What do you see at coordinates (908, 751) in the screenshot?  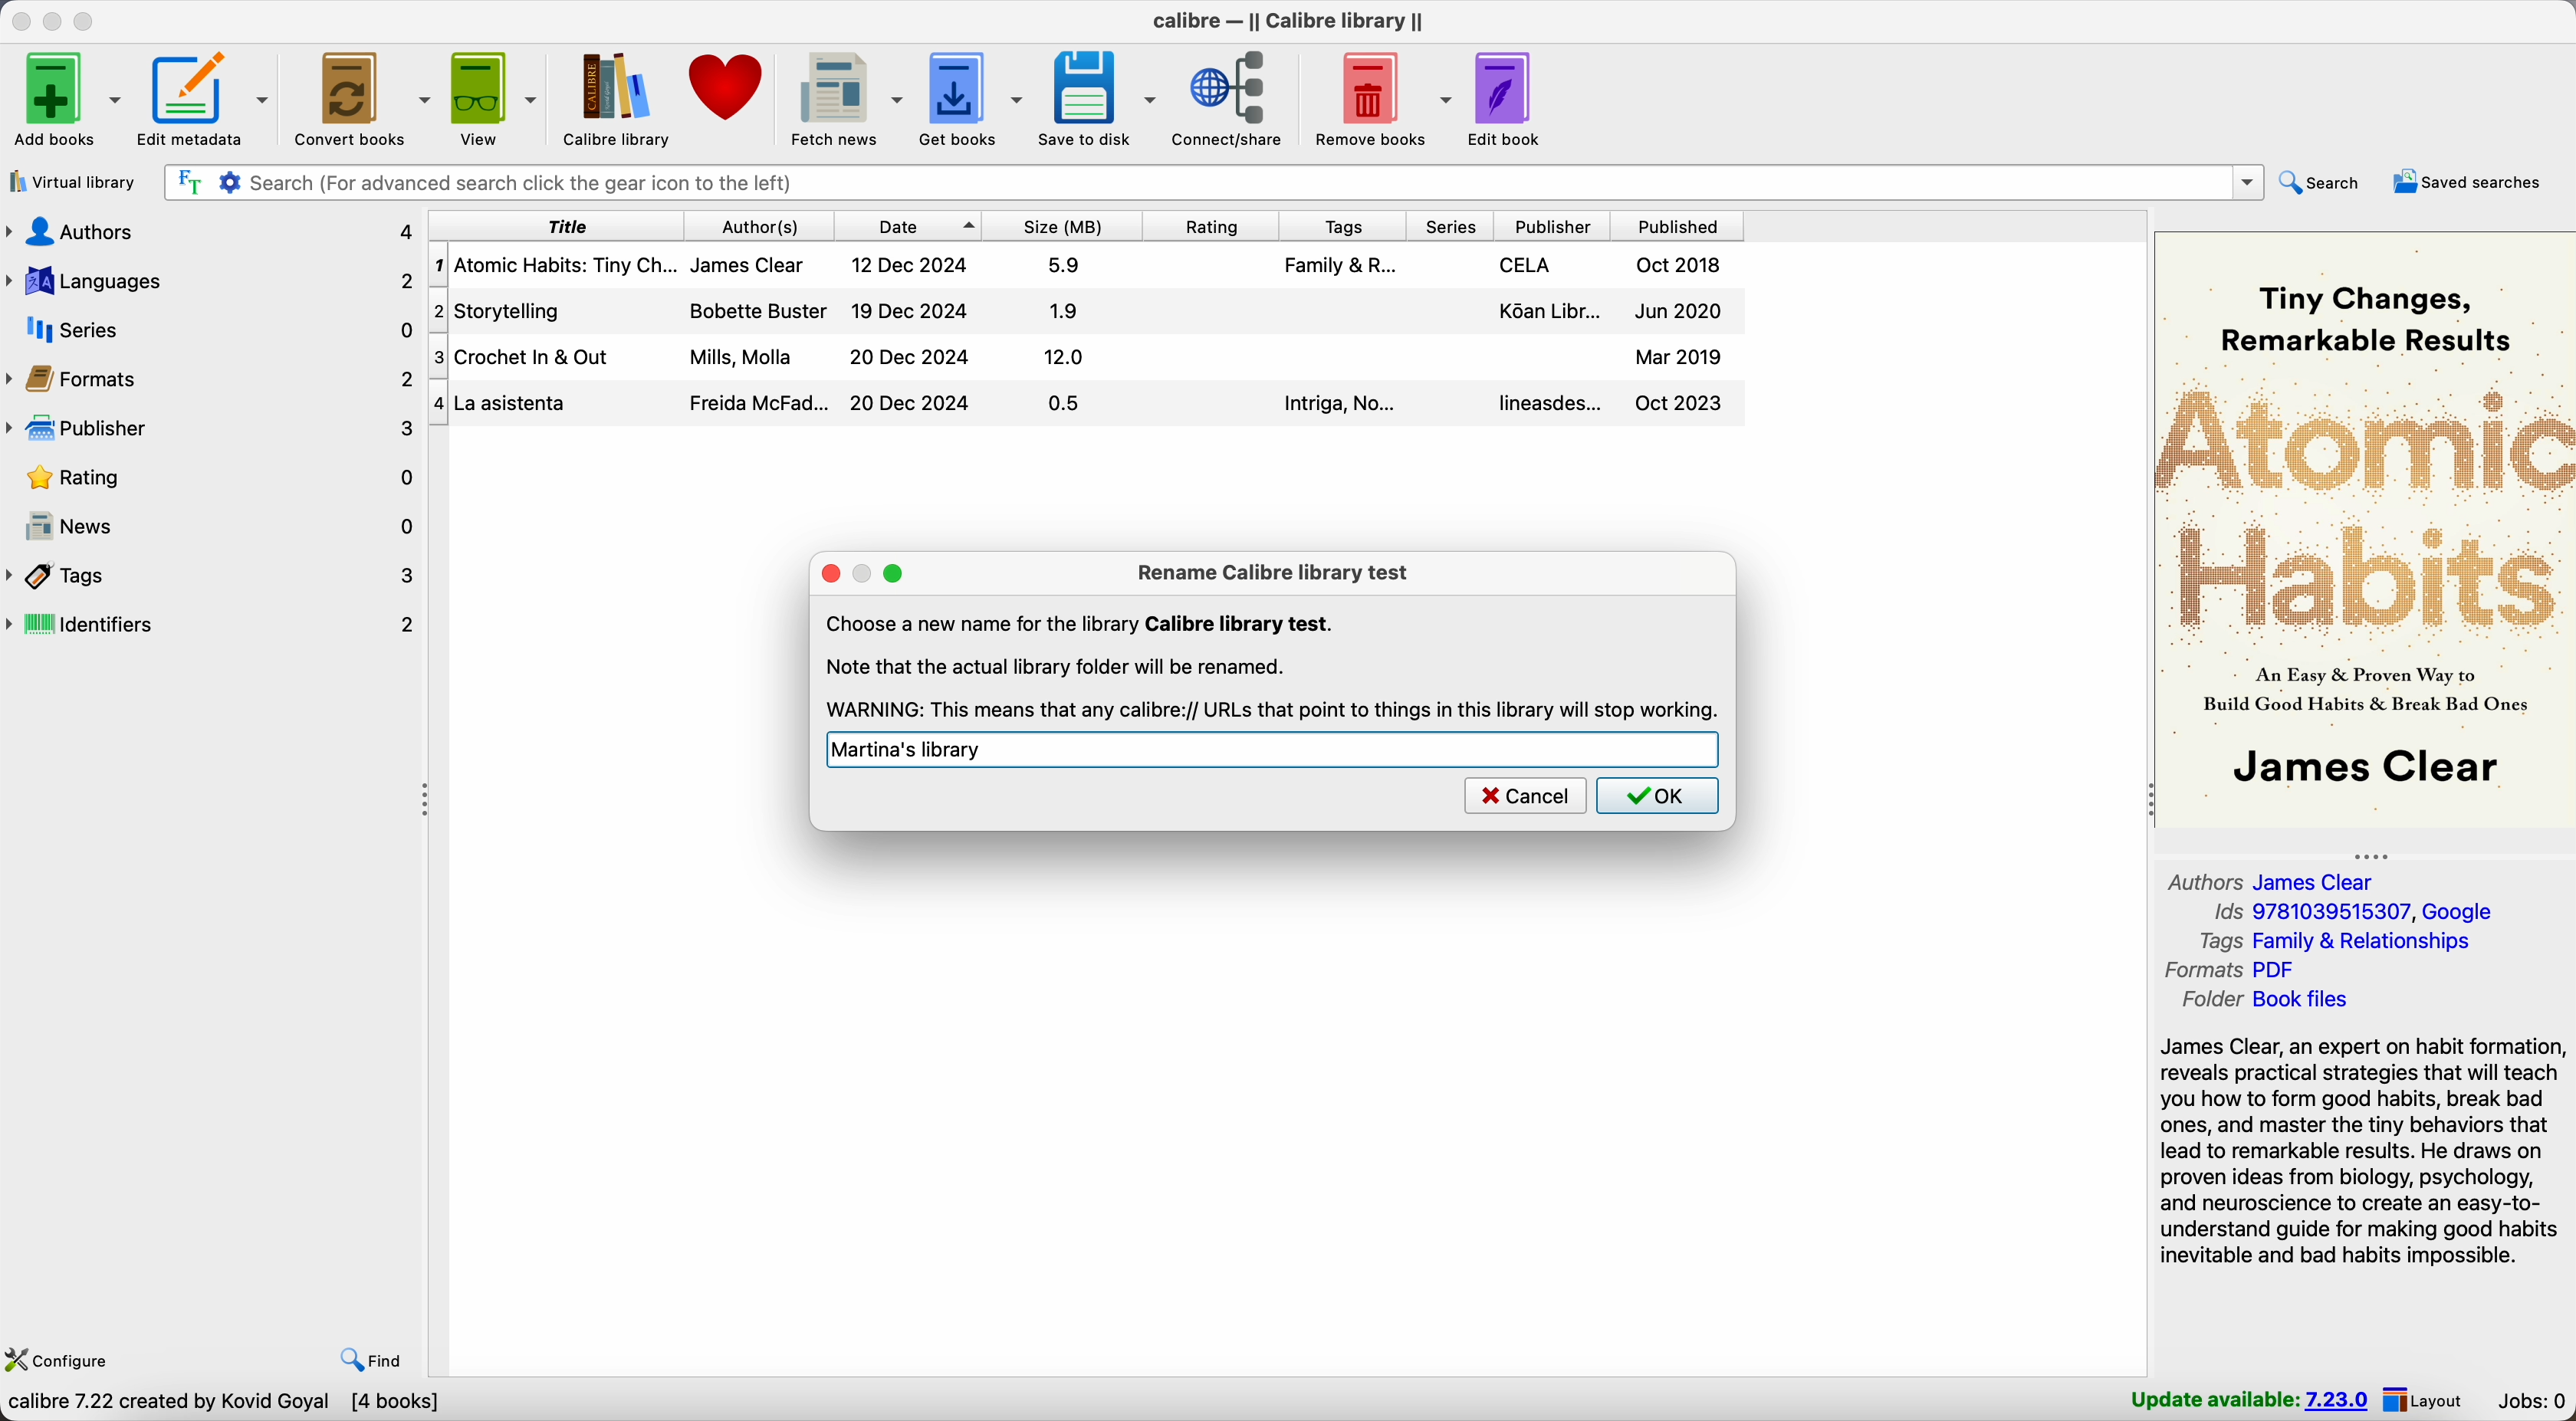 I see `Martina's library` at bounding box center [908, 751].